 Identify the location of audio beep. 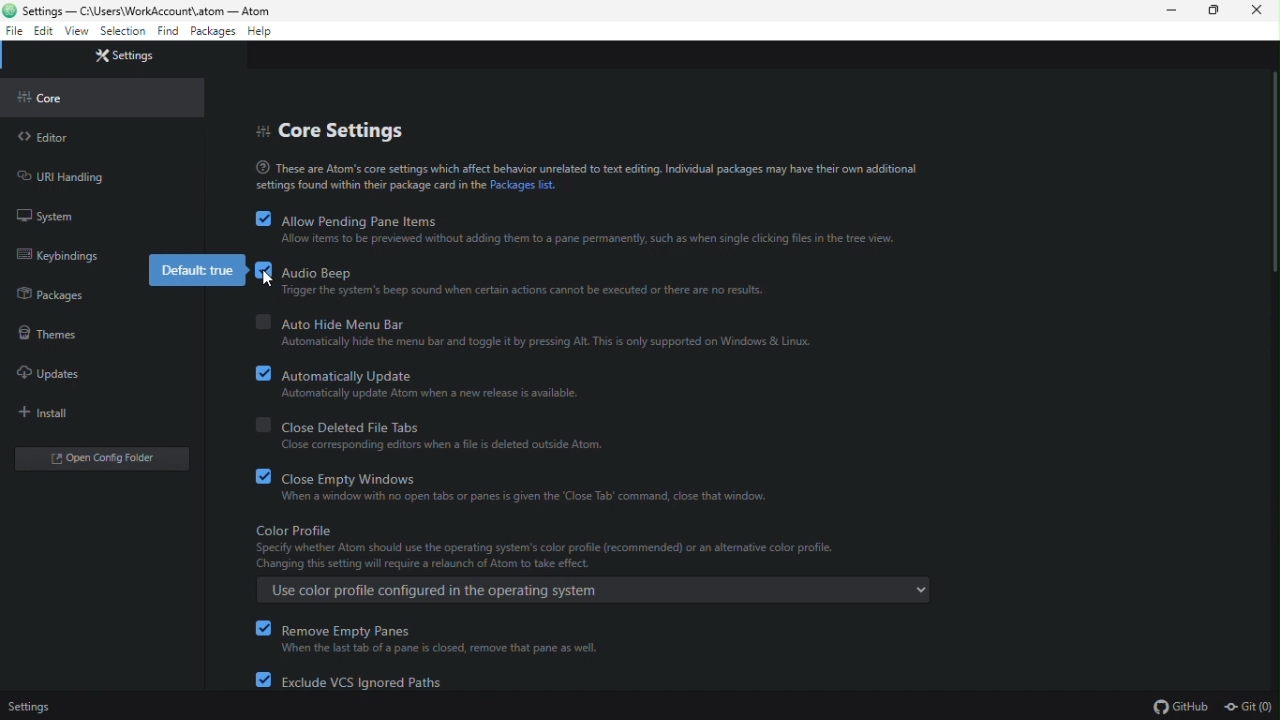
(516, 272).